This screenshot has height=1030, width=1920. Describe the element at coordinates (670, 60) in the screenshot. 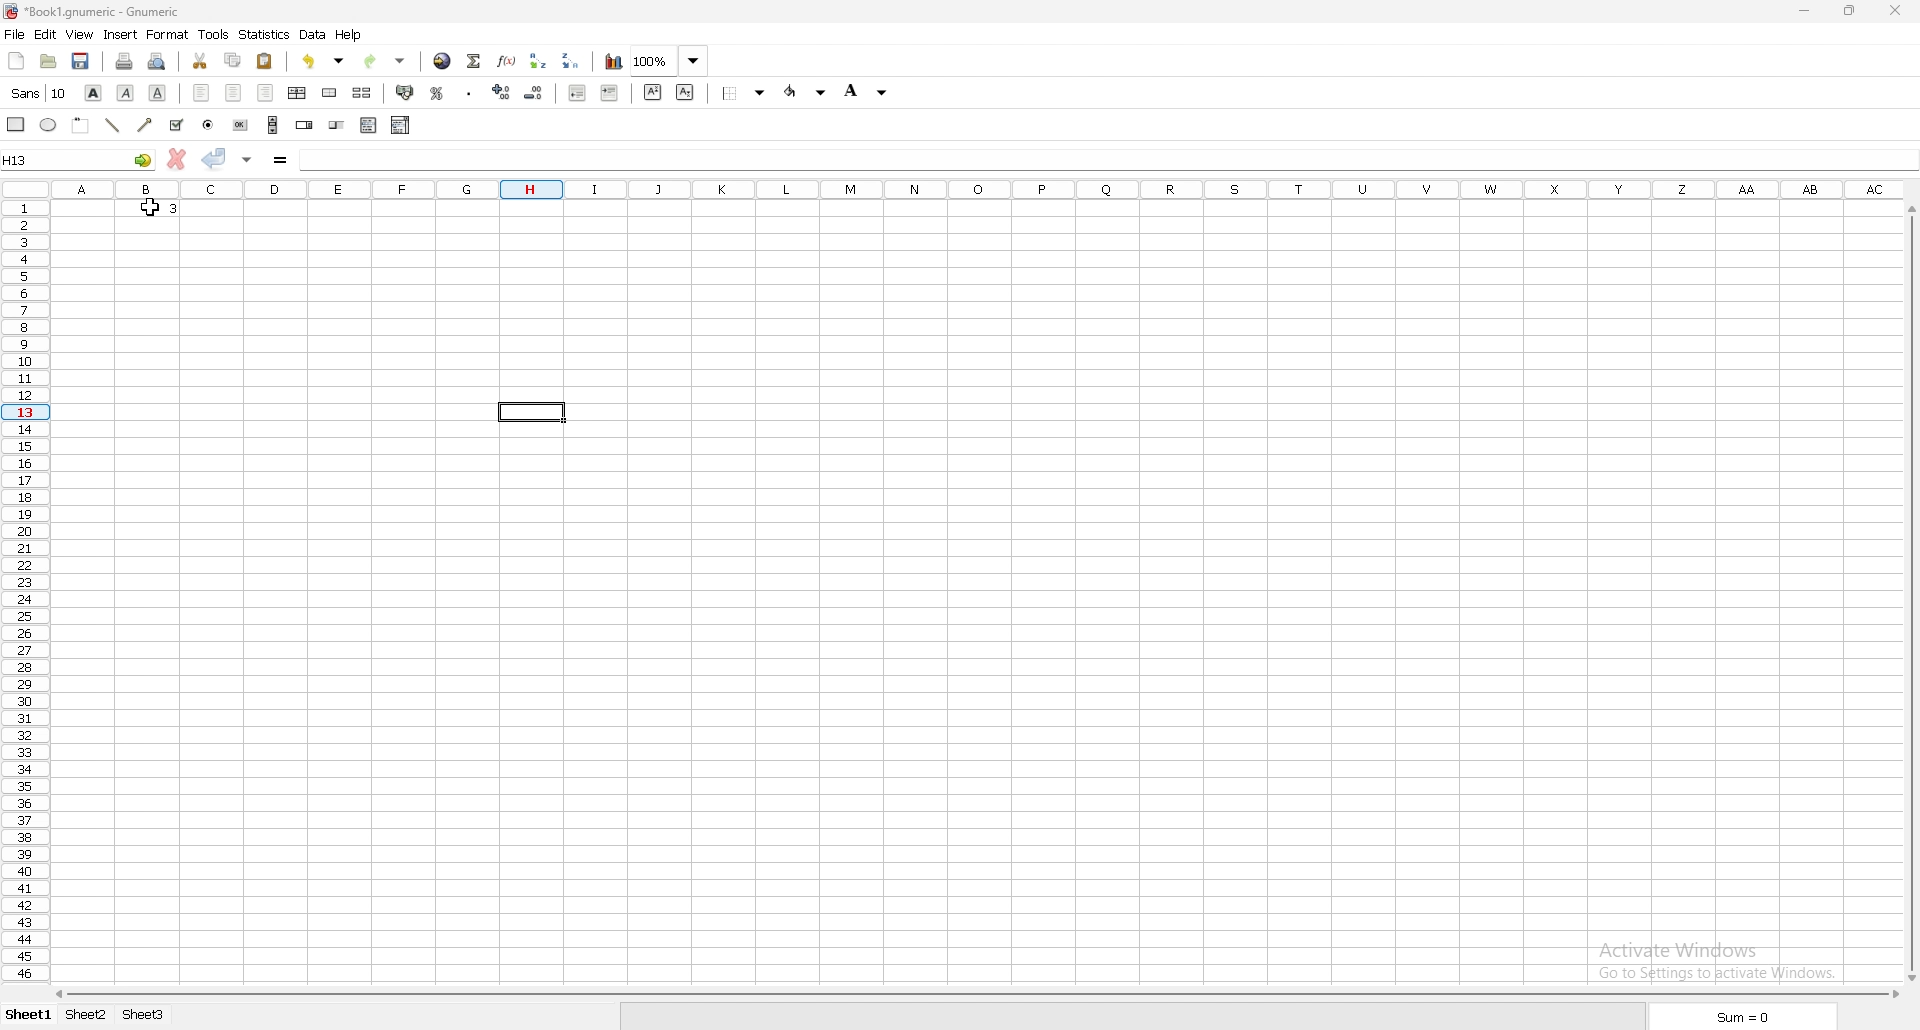

I see `100%` at that location.